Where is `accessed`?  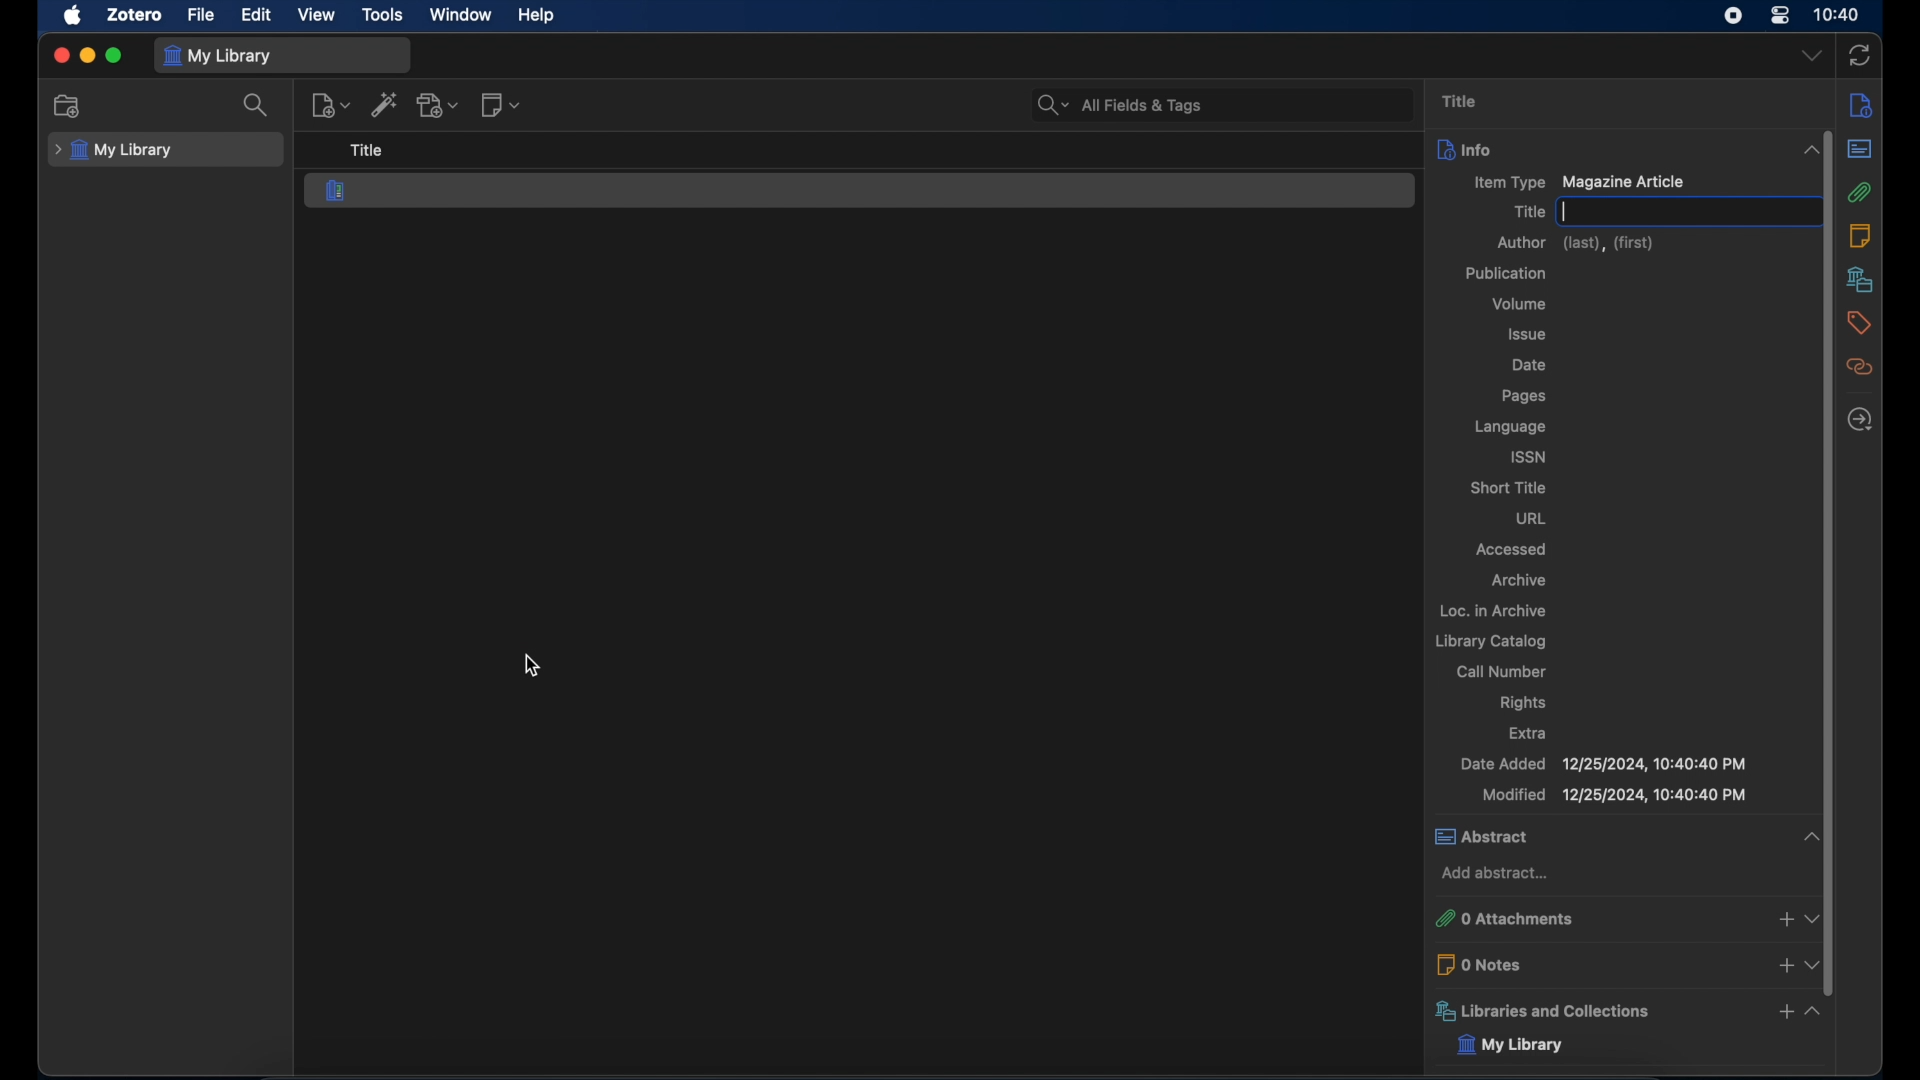
accessed is located at coordinates (1513, 549).